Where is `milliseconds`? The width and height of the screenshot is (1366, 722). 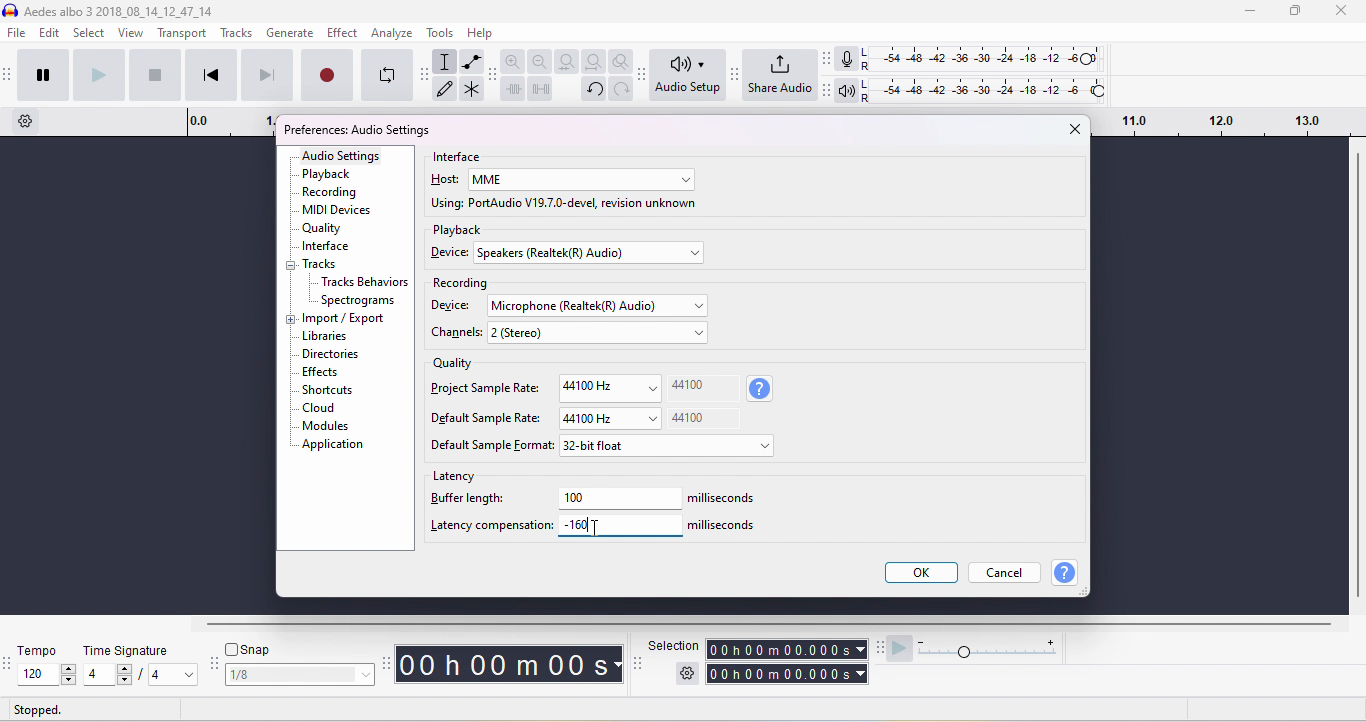 milliseconds is located at coordinates (727, 499).